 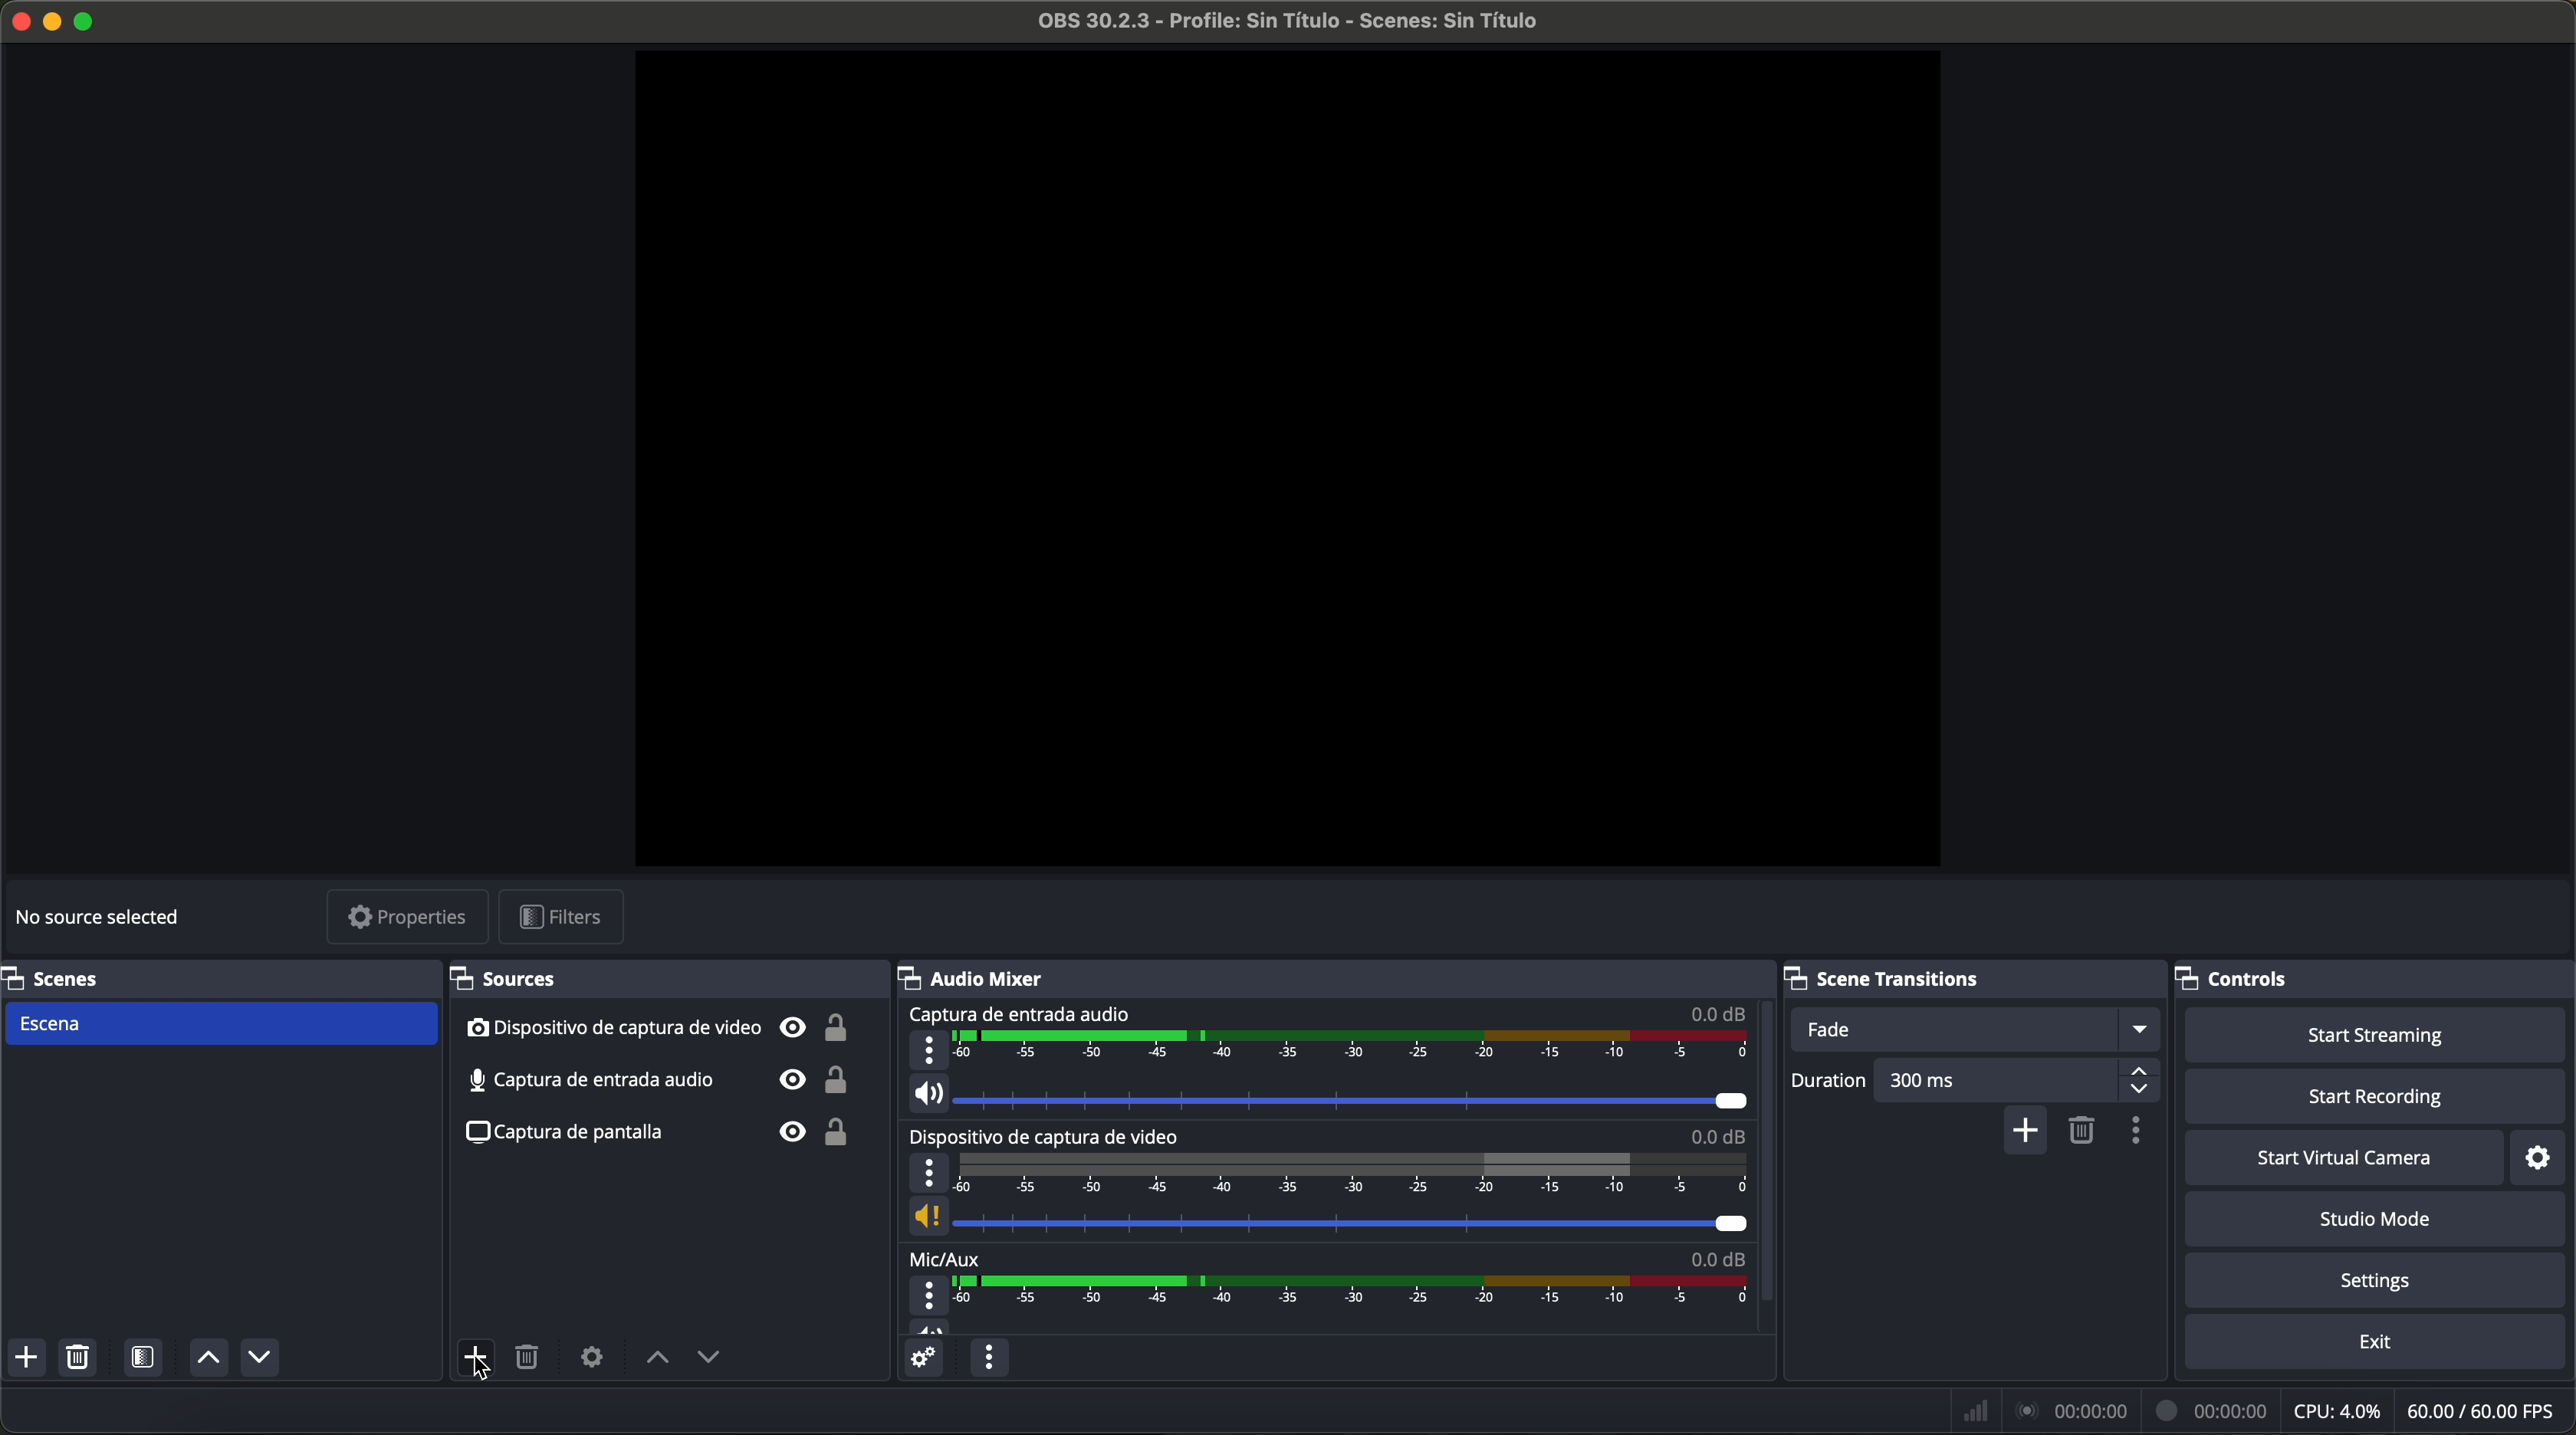 I want to click on 0.0 dB, so click(x=1717, y=1255).